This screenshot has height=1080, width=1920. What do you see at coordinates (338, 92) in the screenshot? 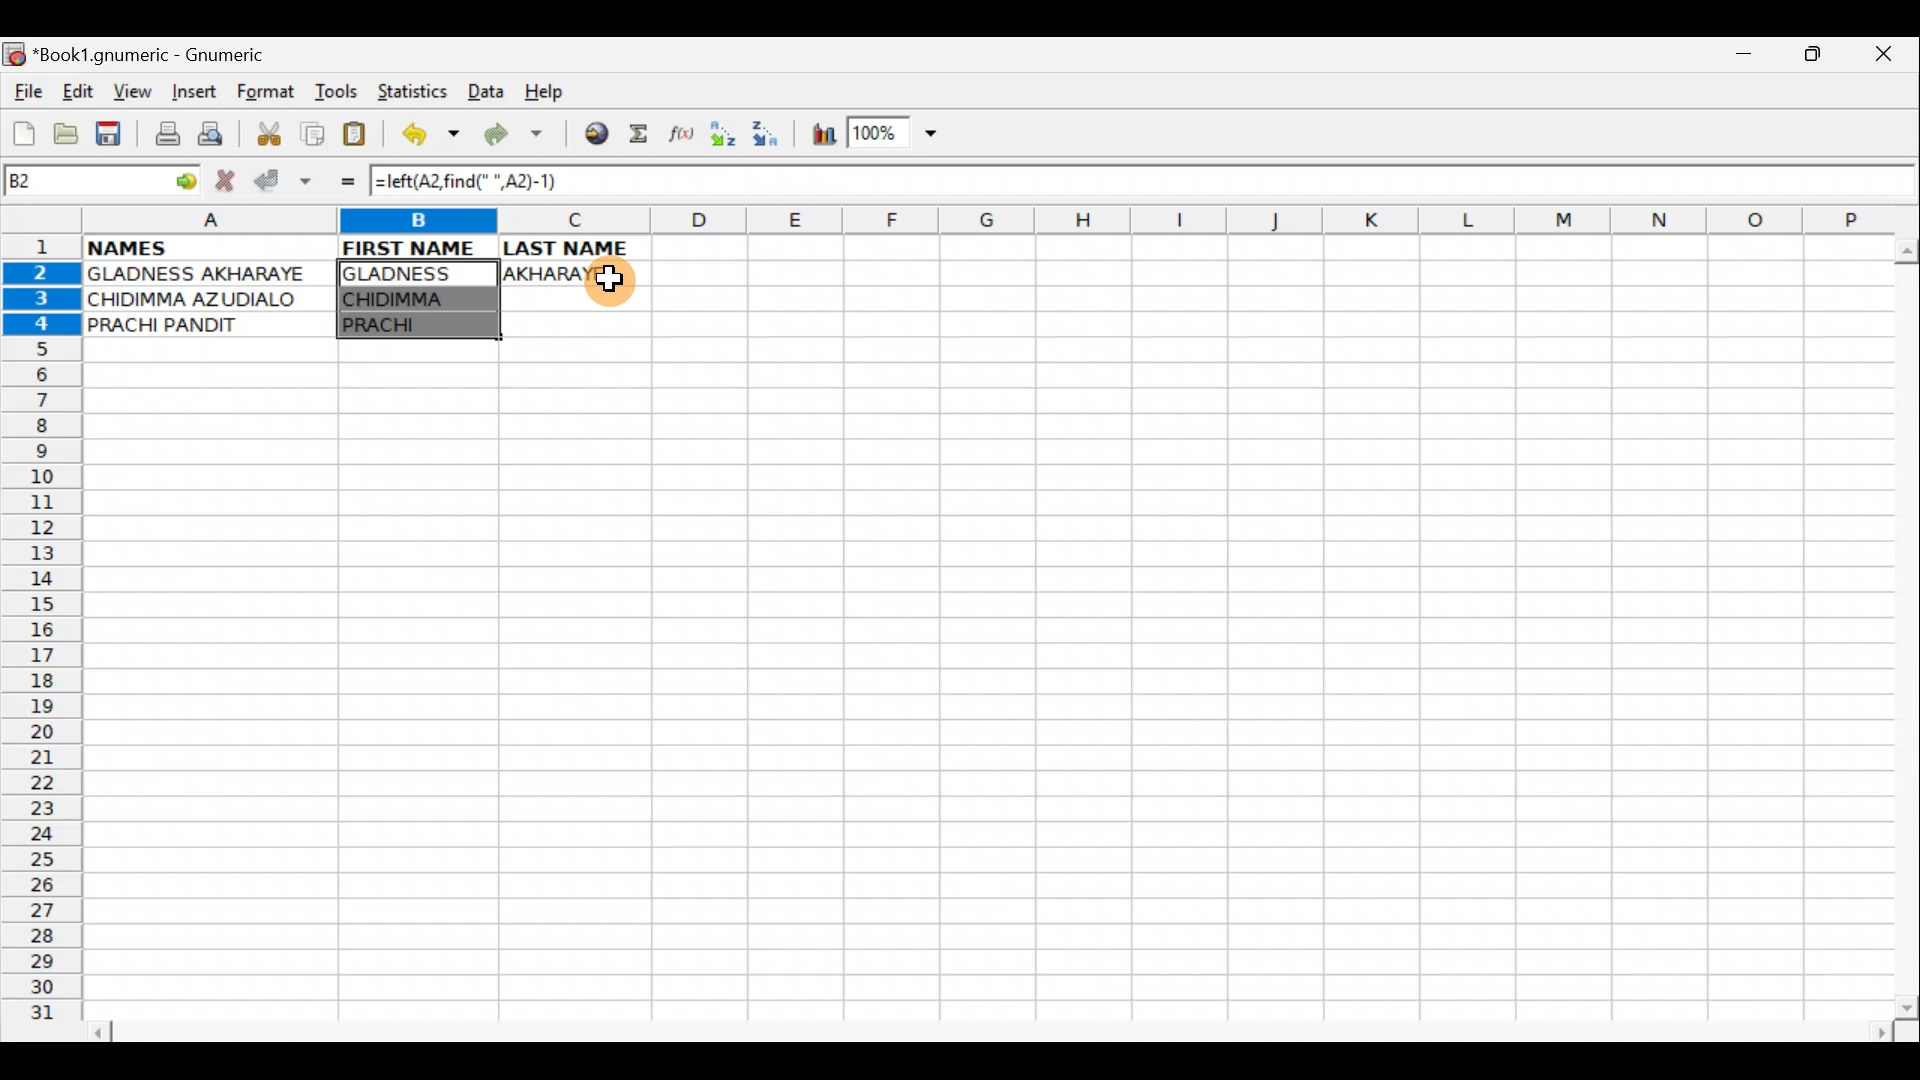
I see `Tools` at bounding box center [338, 92].